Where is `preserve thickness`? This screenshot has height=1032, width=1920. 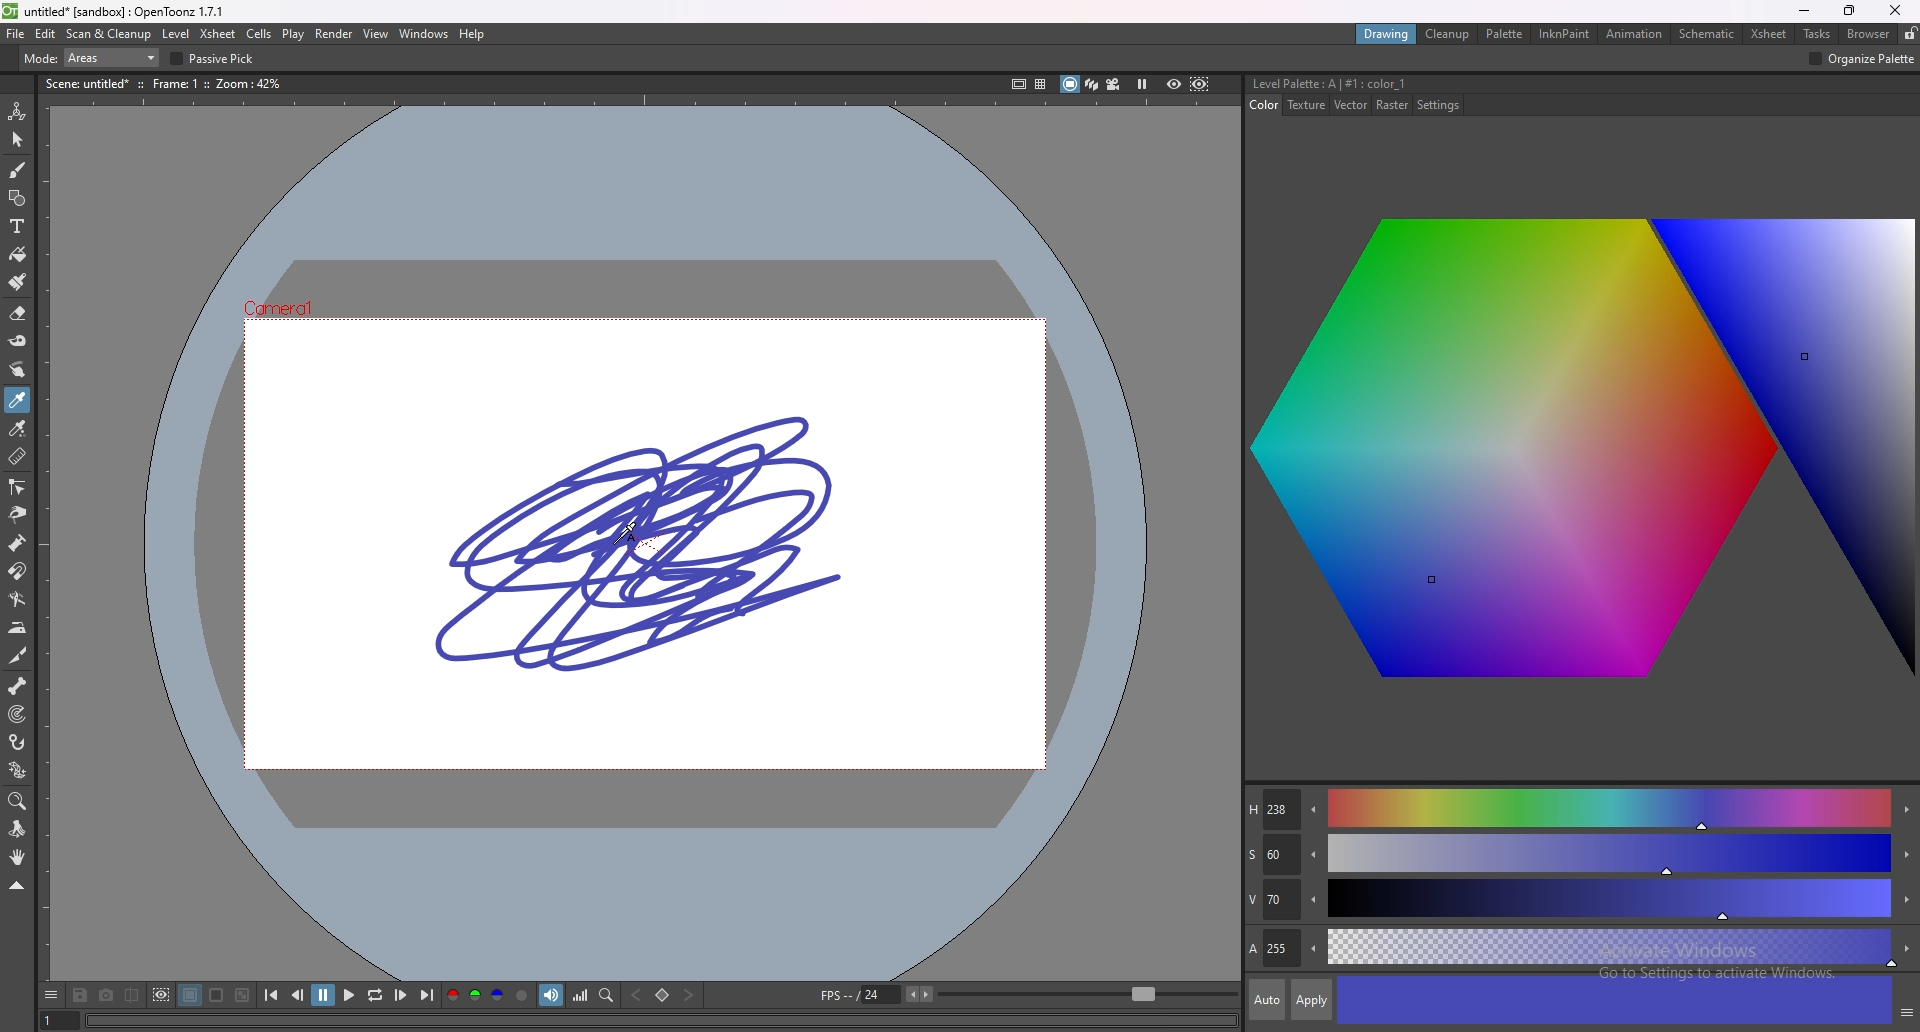
preserve thickness is located at coordinates (588, 59).